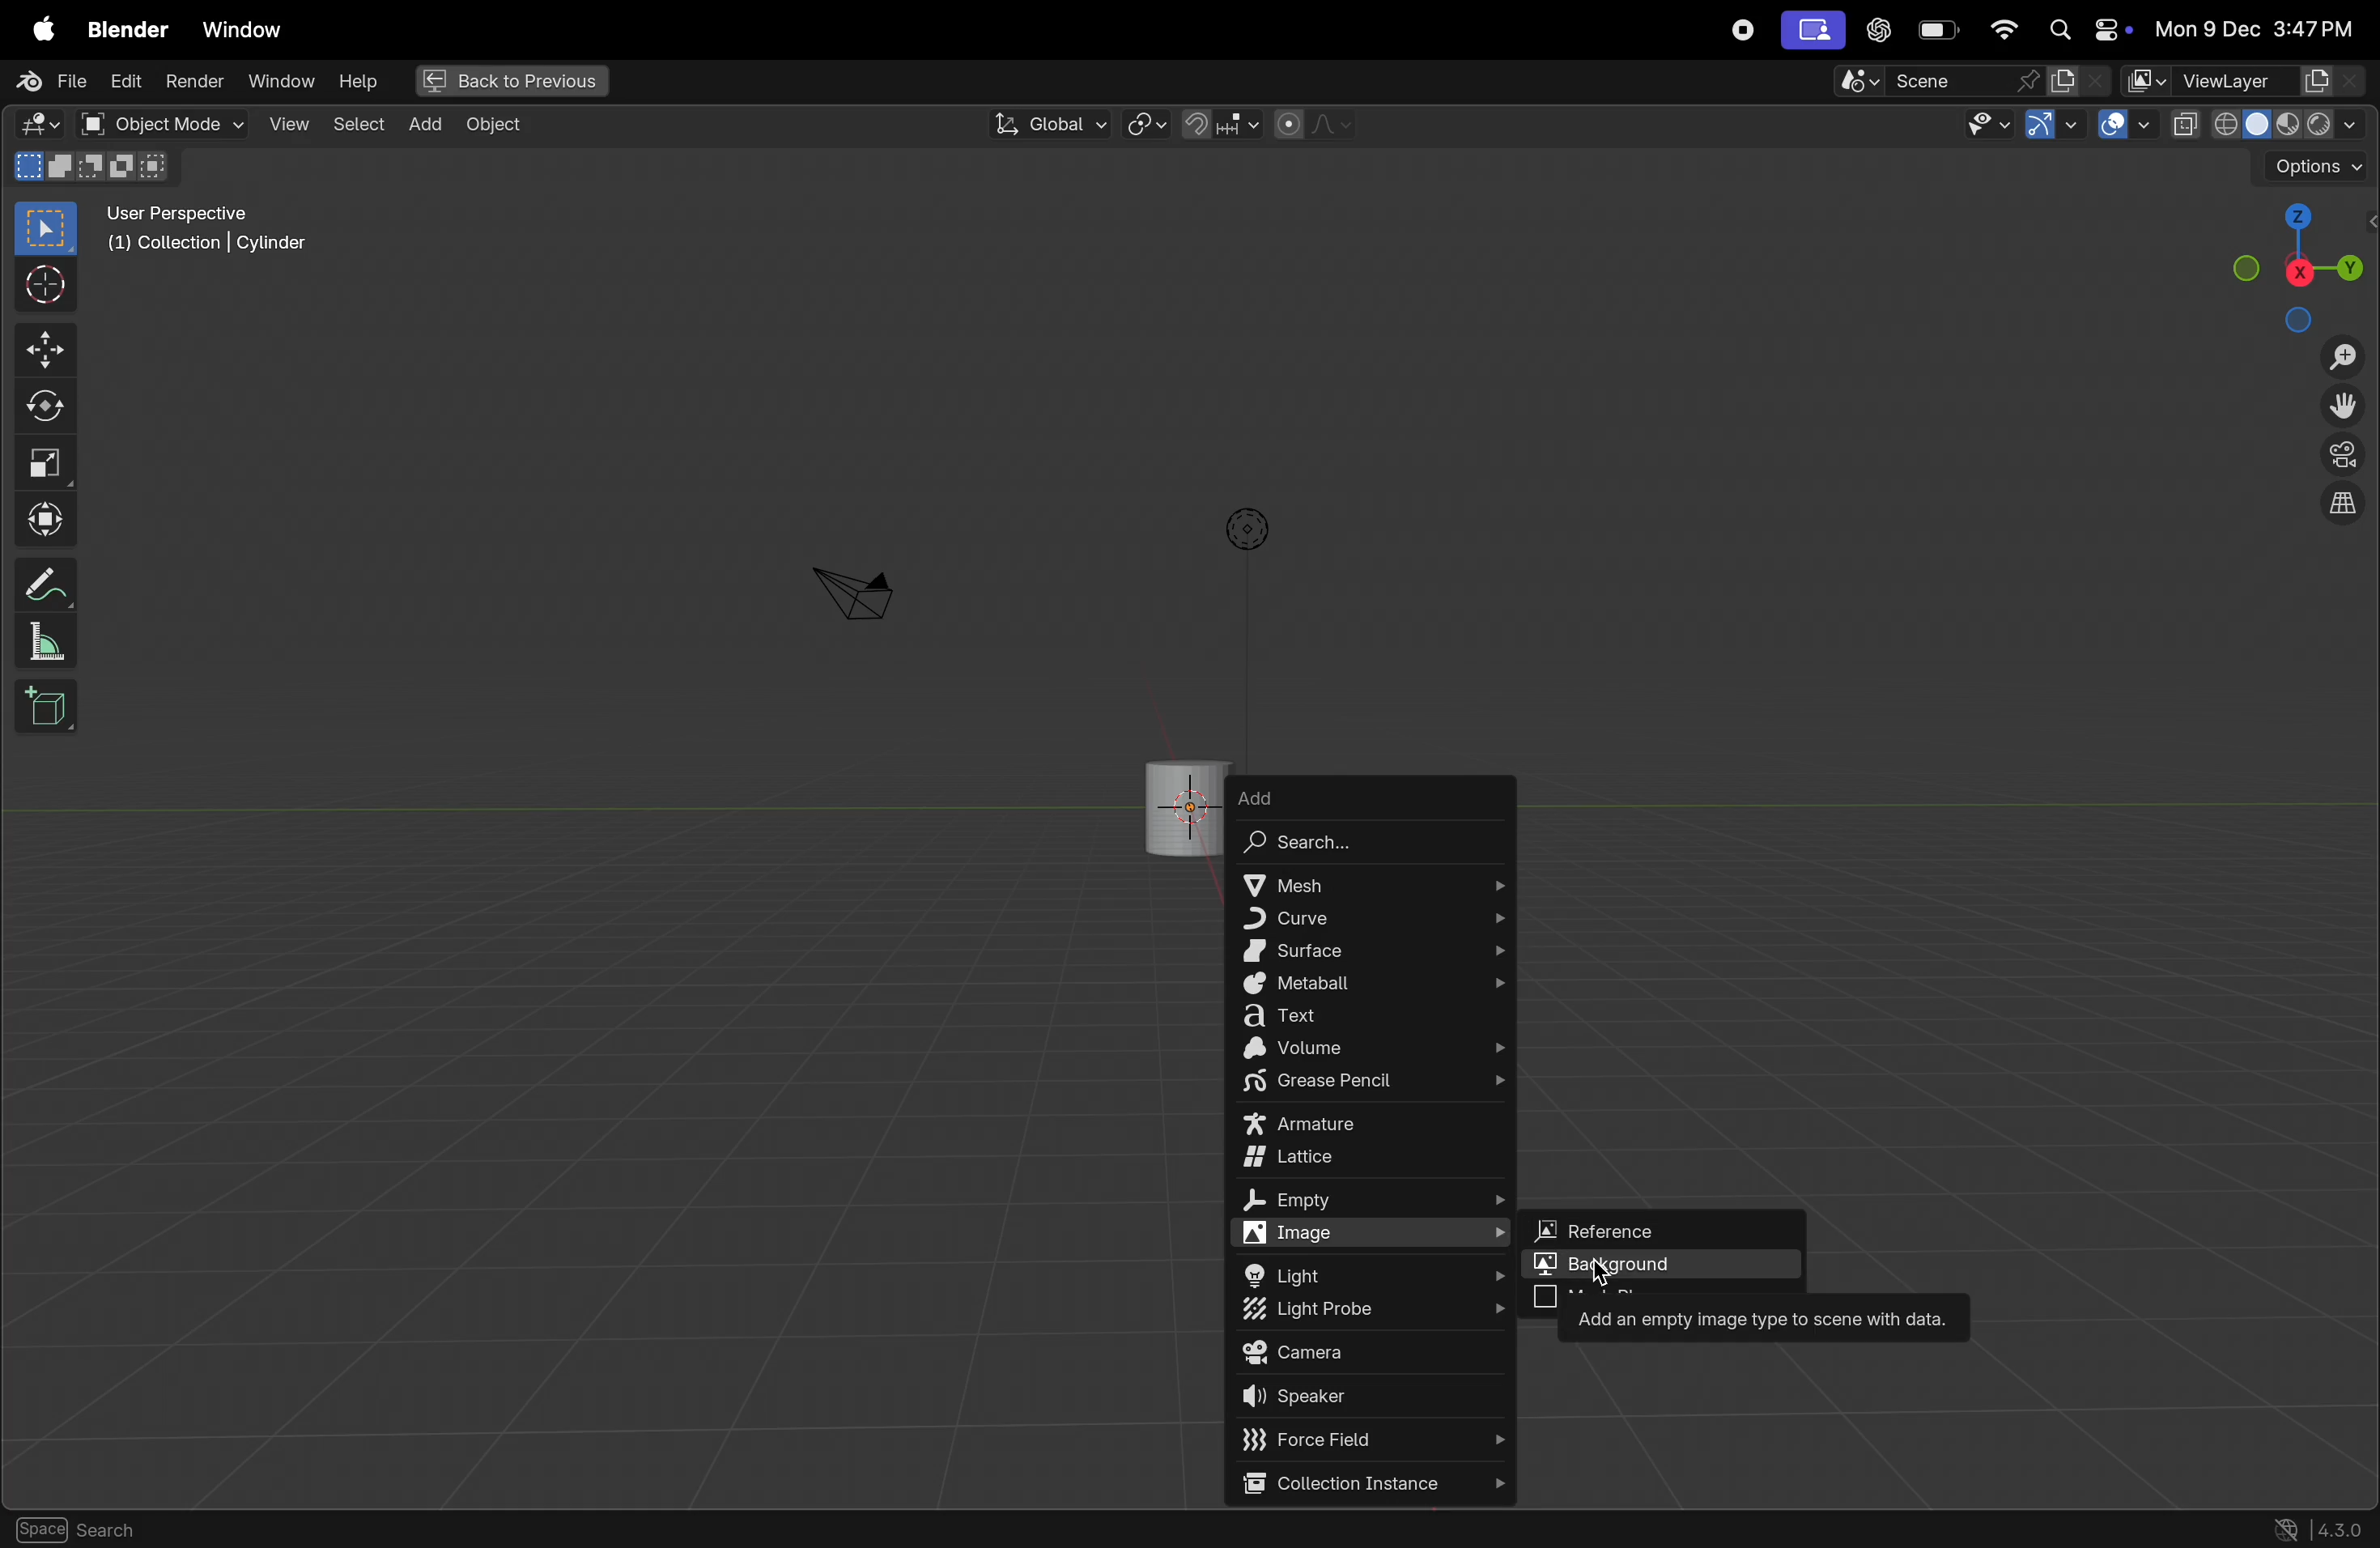 Image resolution: width=2380 pixels, height=1548 pixels. What do you see at coordinates (2082, 31) in the screenshot?
I see `apple widgets` at bounding box center [2082, 31].